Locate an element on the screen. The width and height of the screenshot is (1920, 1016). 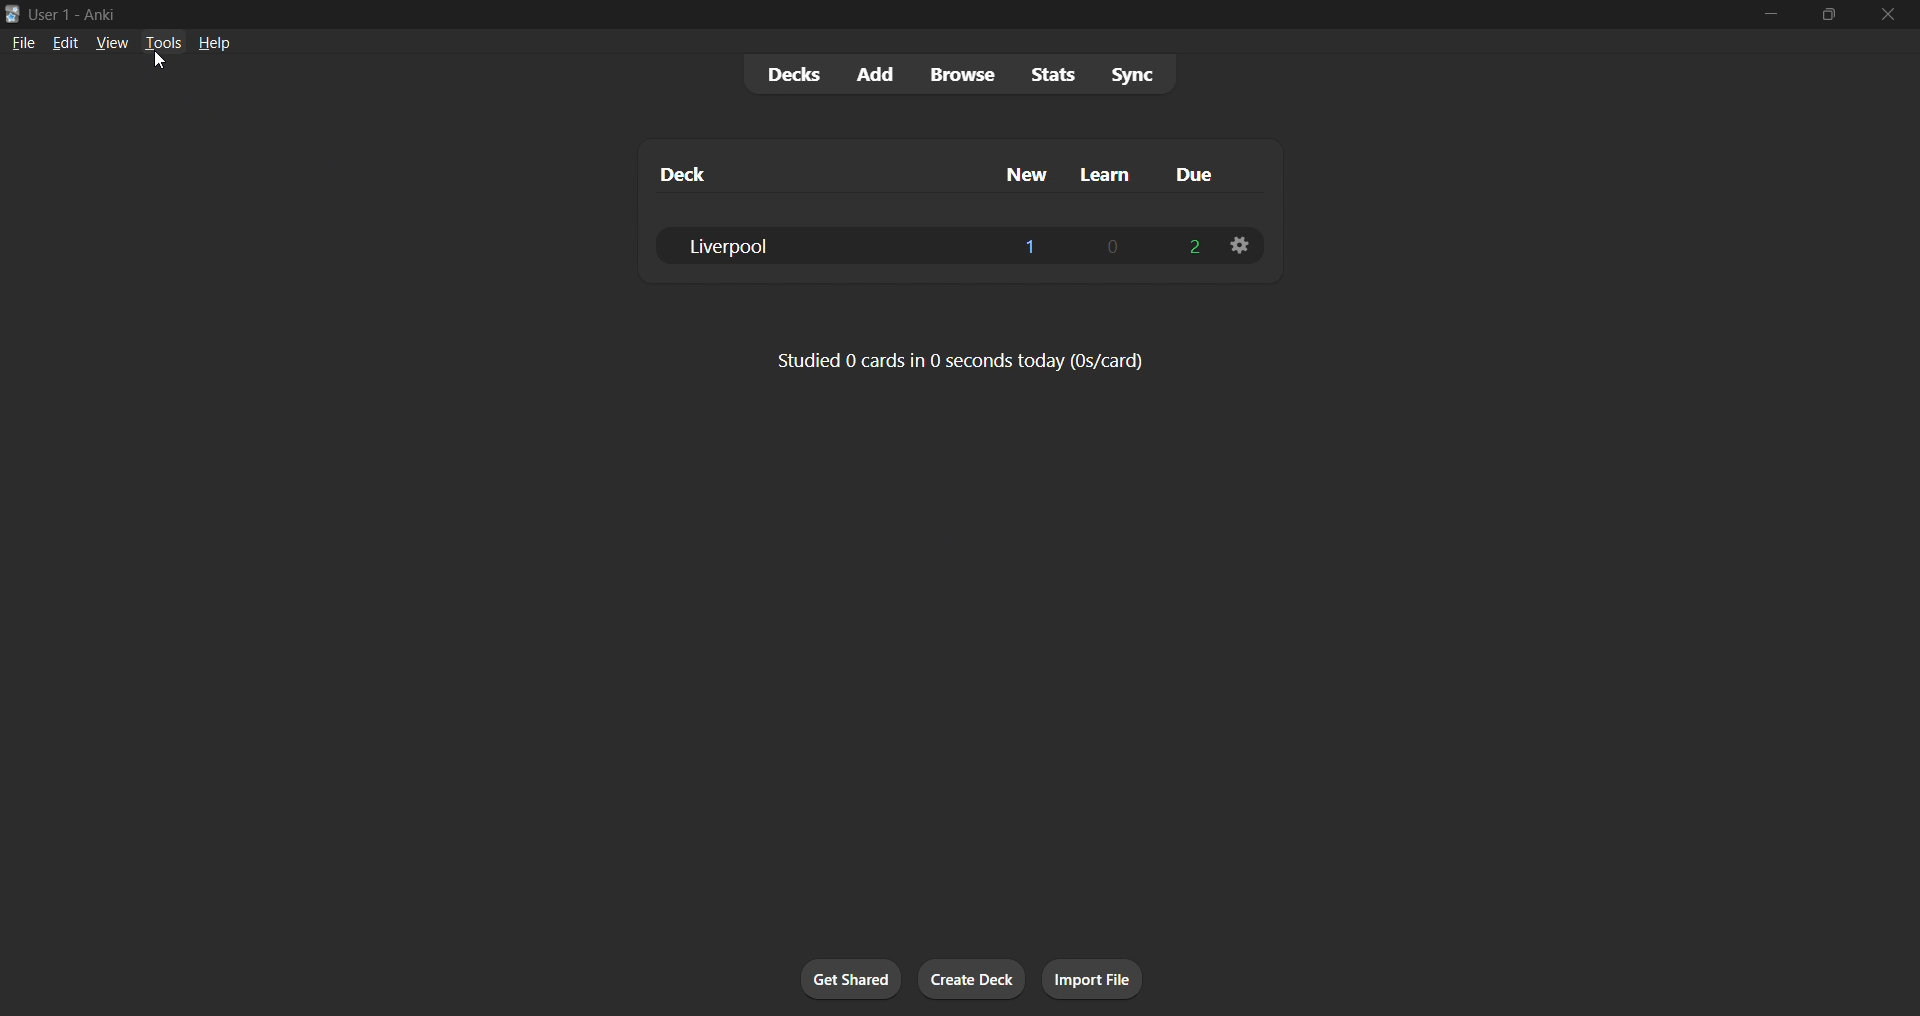
2 is located at coordinates (1188, 247).